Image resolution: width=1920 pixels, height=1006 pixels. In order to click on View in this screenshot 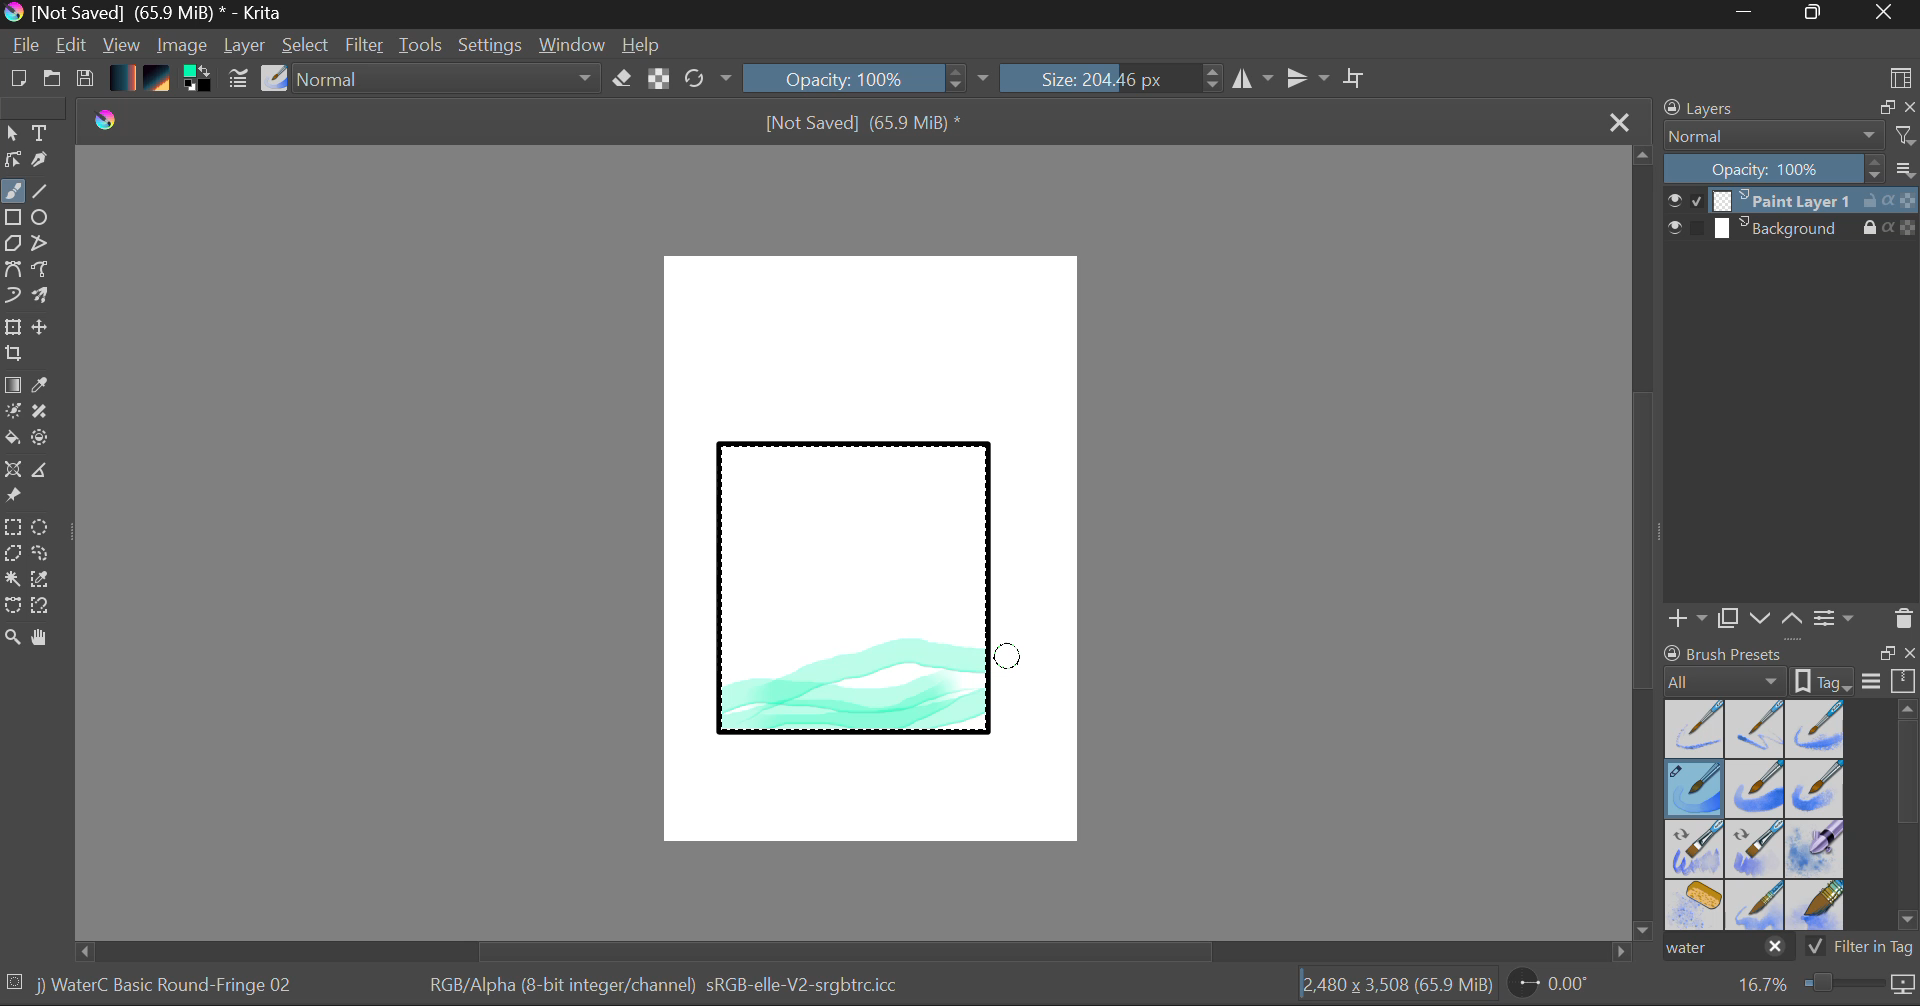, I will do `click(122, 45)`.